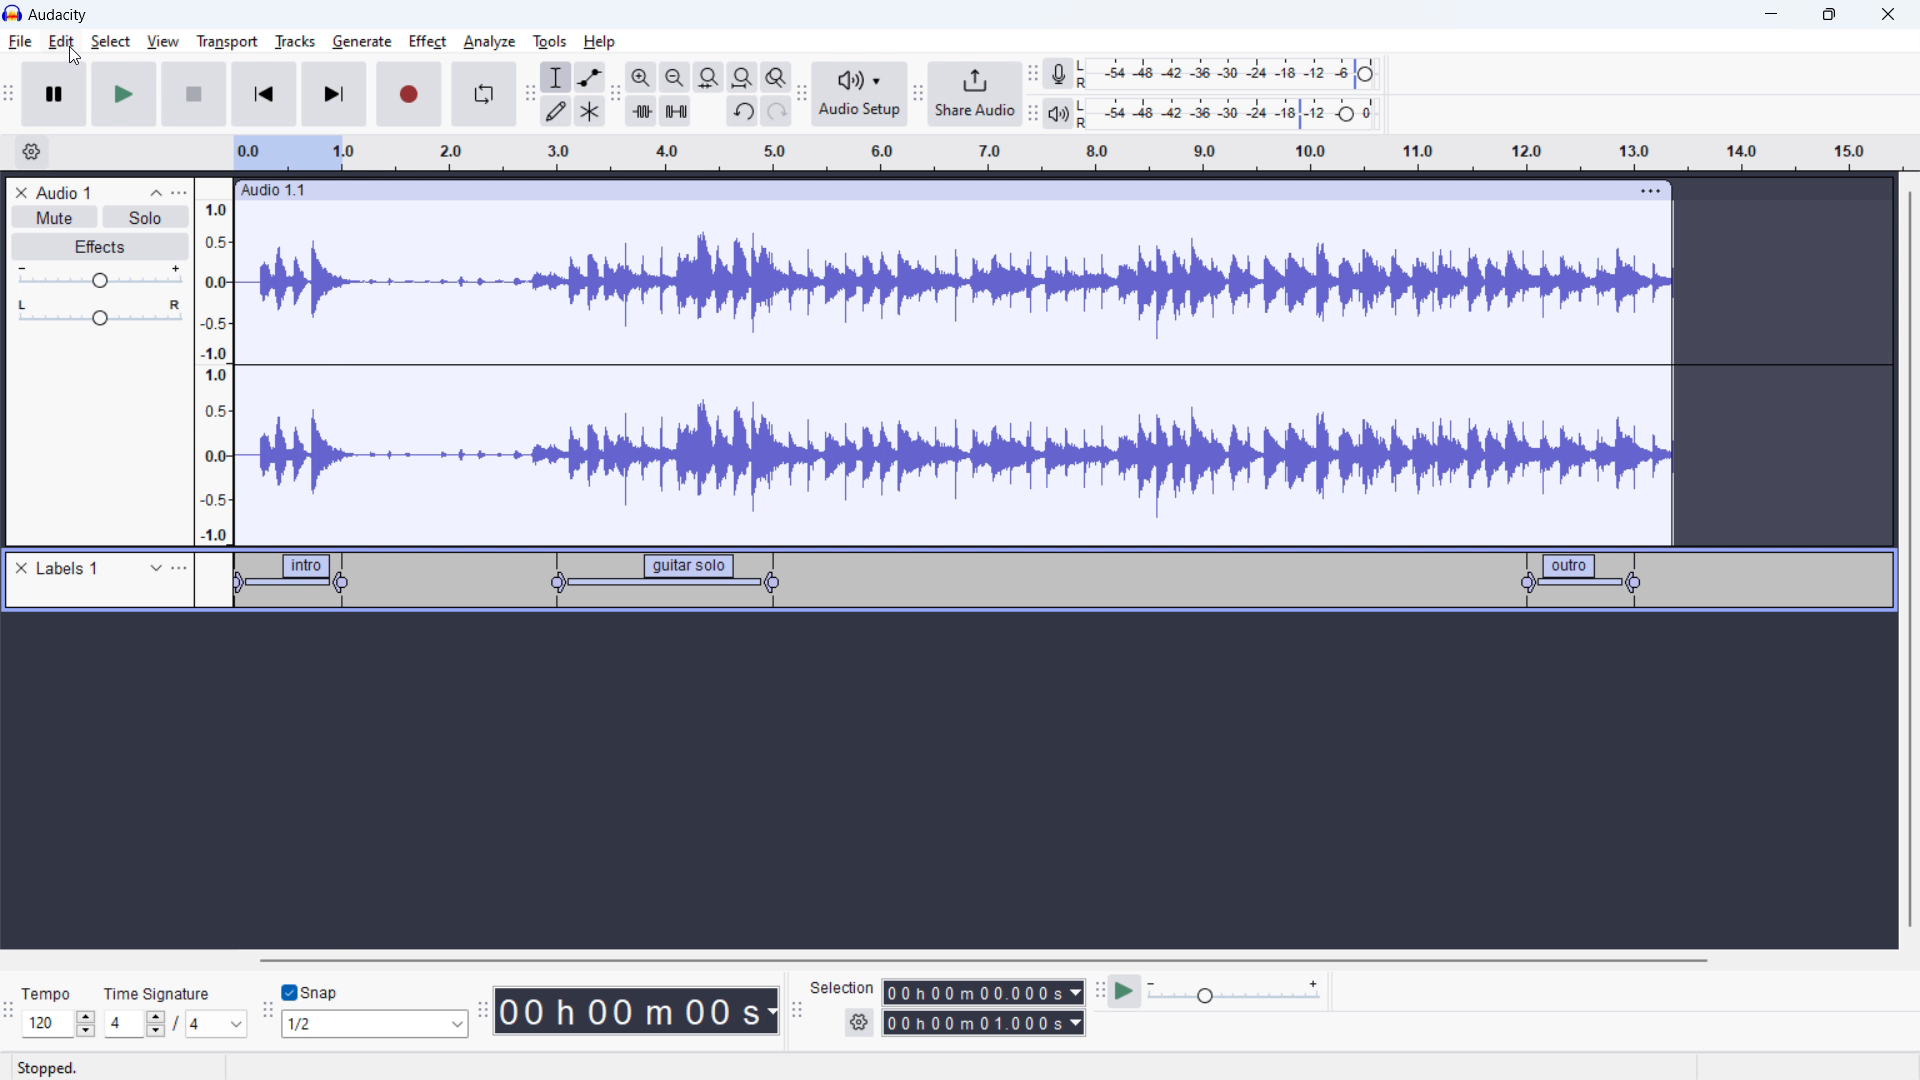 Image resolution: width=1920 pixels, height=1080 pixels. Describe the element at coordinates (177, 1023) in the screenshot. I see `set time signature` at that location.